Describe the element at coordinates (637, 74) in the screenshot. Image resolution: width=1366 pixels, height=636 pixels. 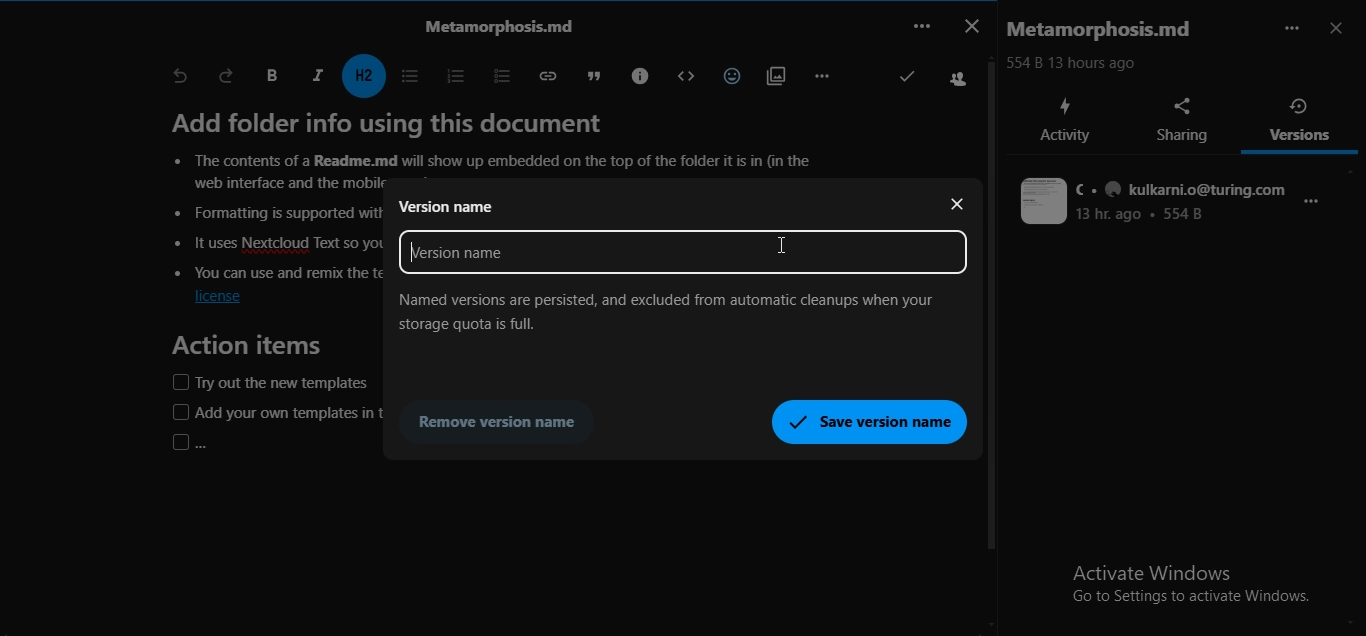
I see `callouts` at that location.